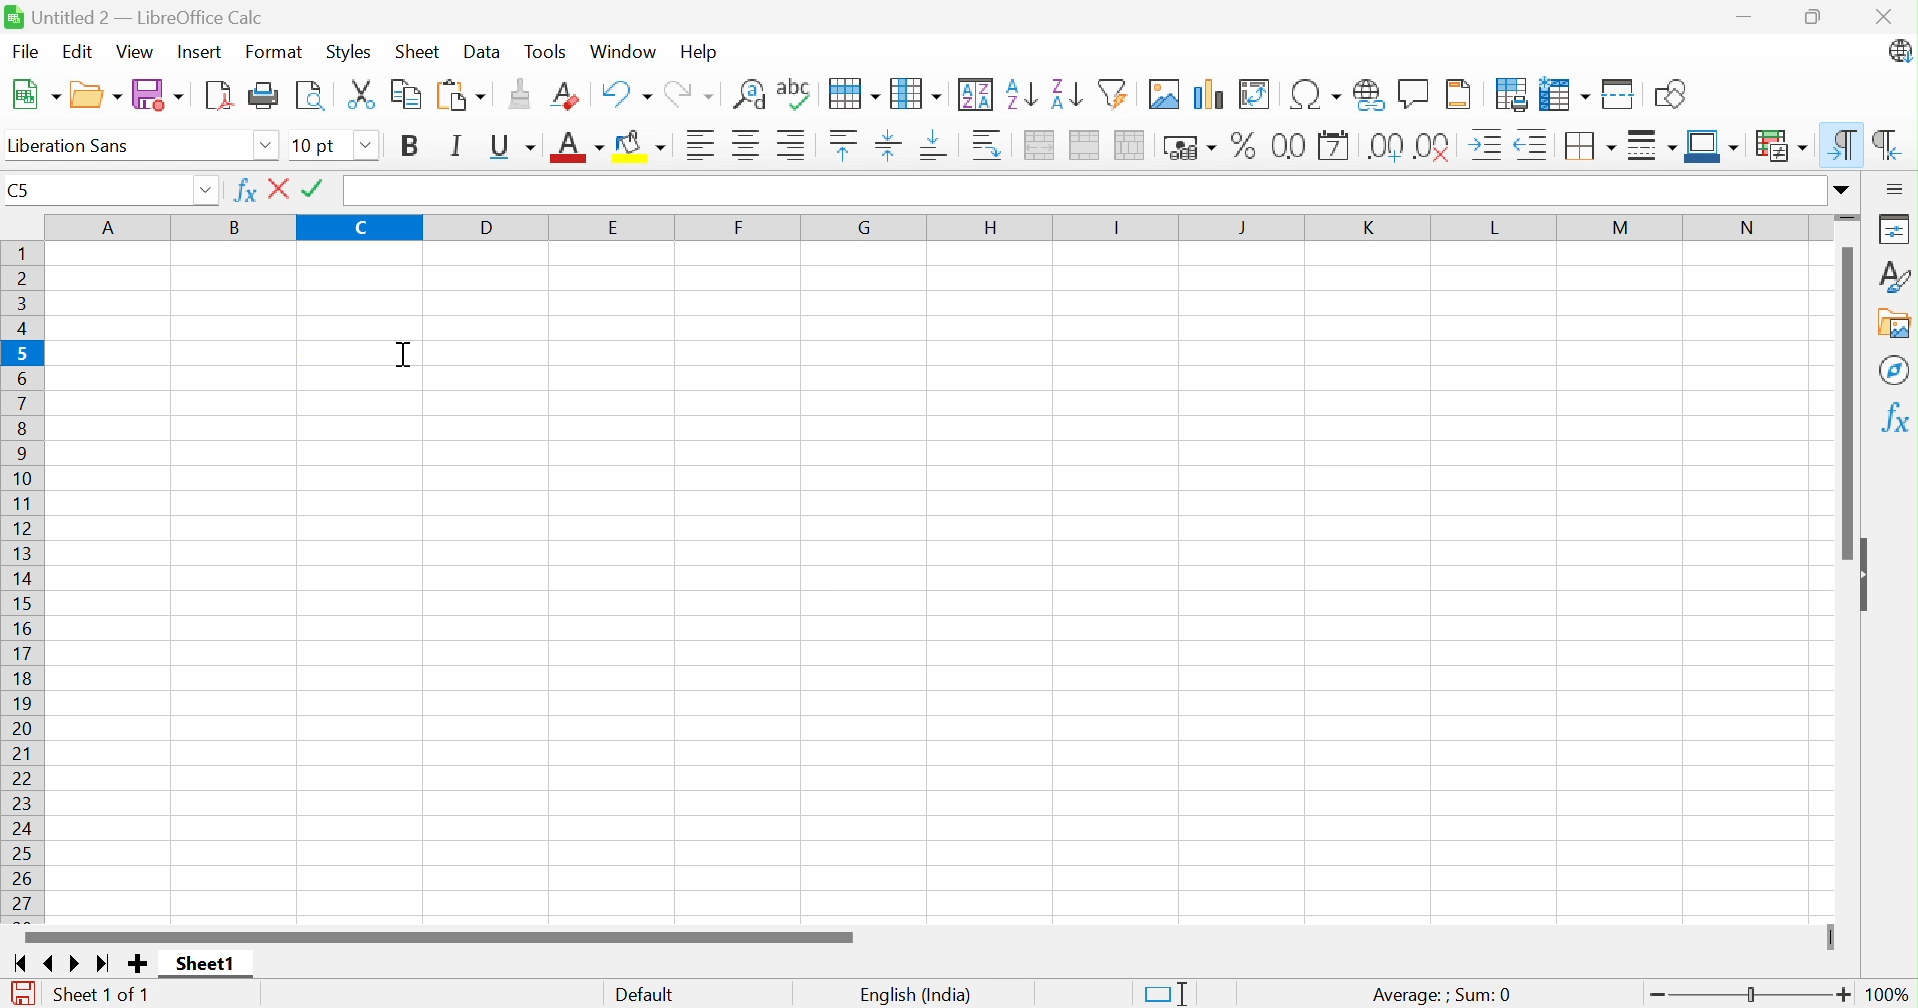 The image size is (1918, 1008). What do you see at coordinates (1892, 227) in the screenshot?
I see `Properties` at bounding box center [1892, 227].